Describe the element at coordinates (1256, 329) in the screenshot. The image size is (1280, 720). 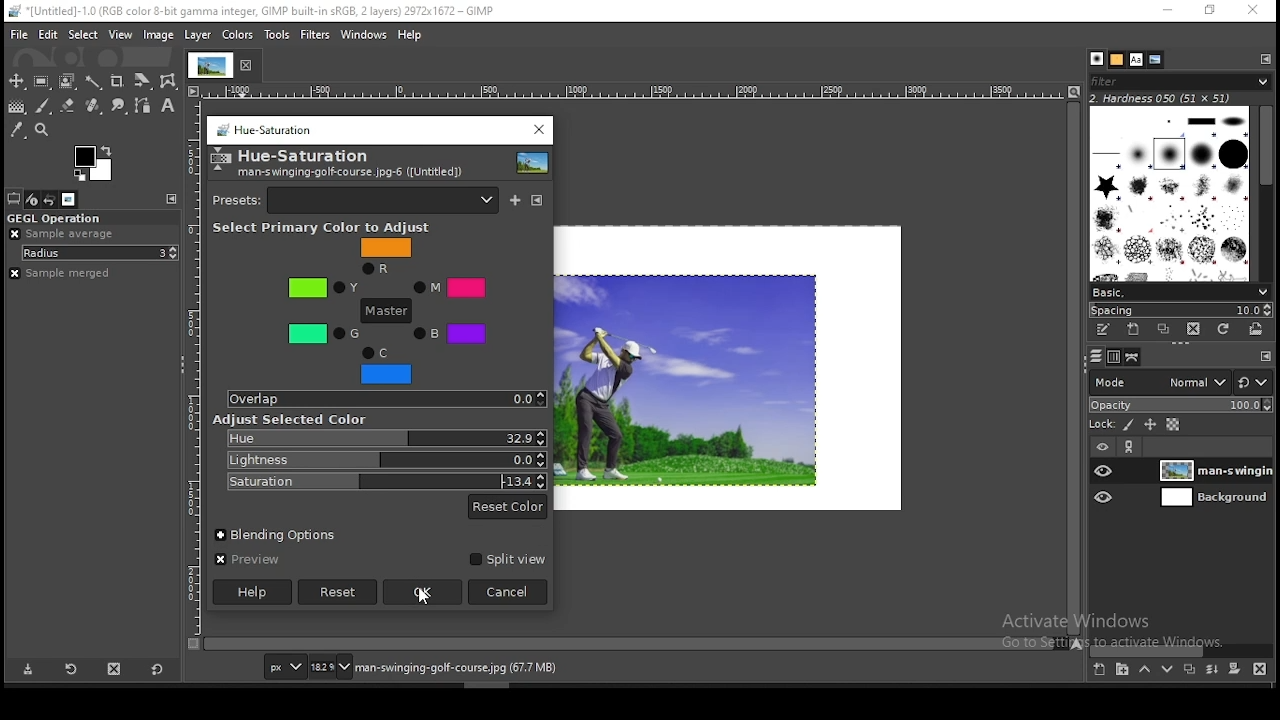
I see `open brush as image` at that location.